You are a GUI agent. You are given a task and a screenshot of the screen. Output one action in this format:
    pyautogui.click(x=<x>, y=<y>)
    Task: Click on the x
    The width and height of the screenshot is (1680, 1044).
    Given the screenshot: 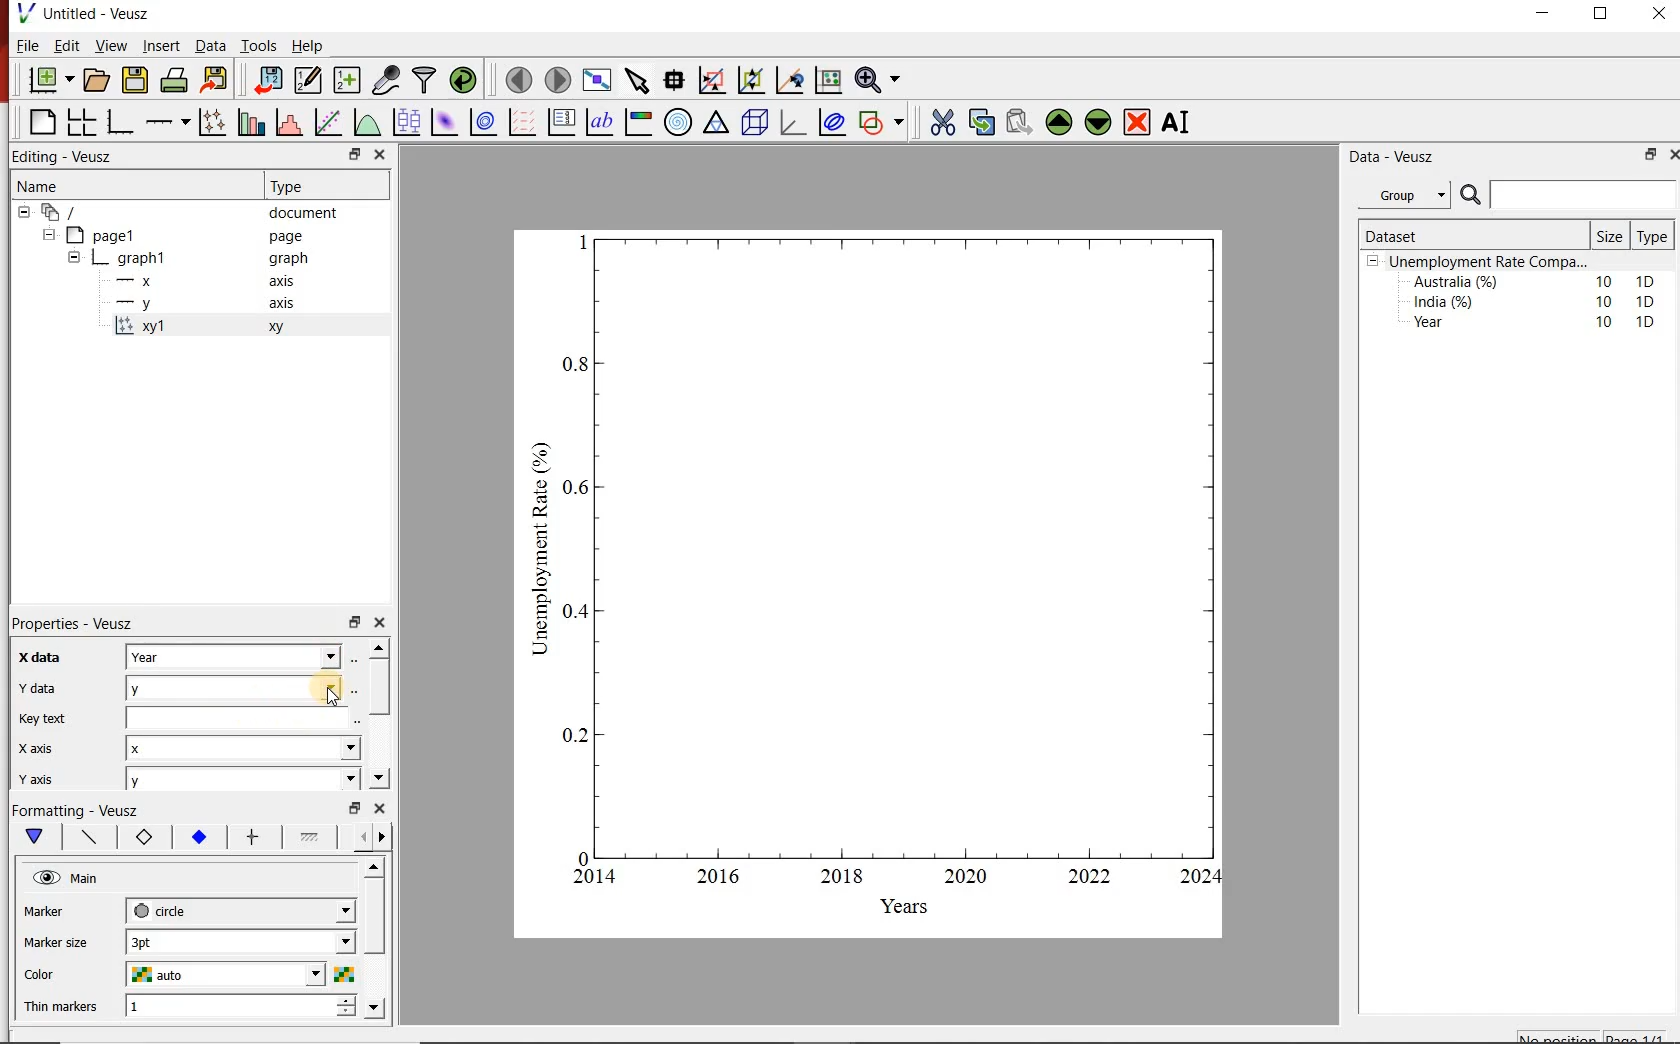 What is the action you would take?
    pyautogui.click(x=241, y=748)
    